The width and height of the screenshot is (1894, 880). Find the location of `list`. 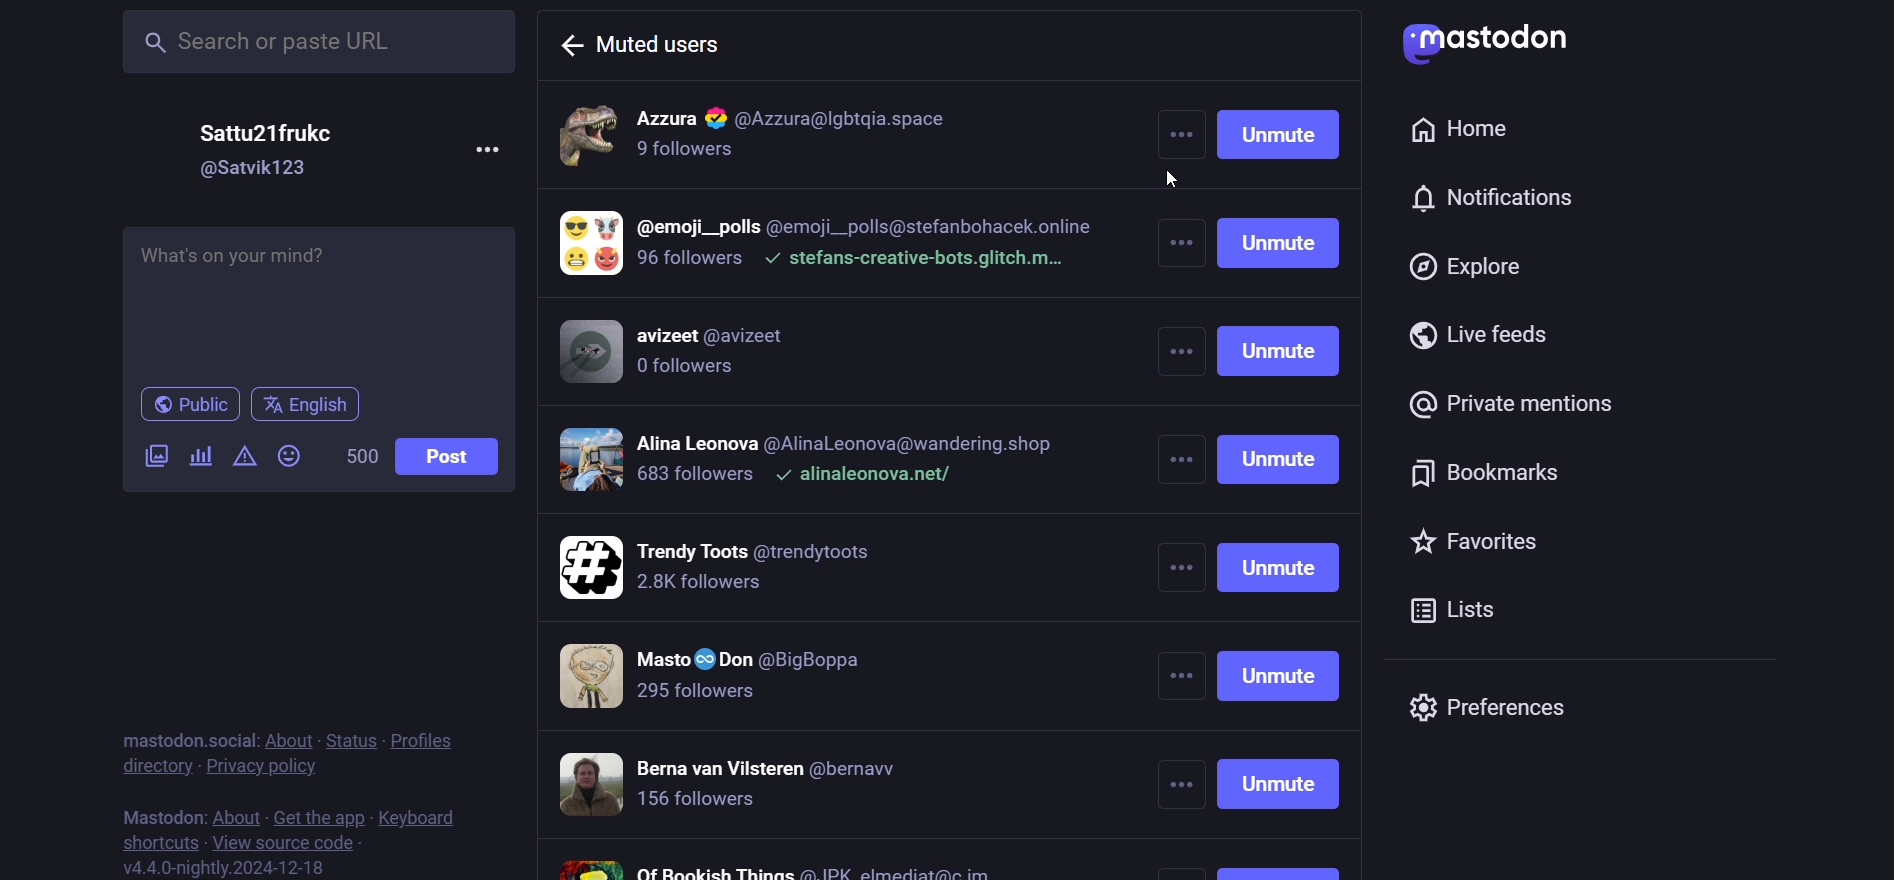

list is located at coordinates (1459, 607).